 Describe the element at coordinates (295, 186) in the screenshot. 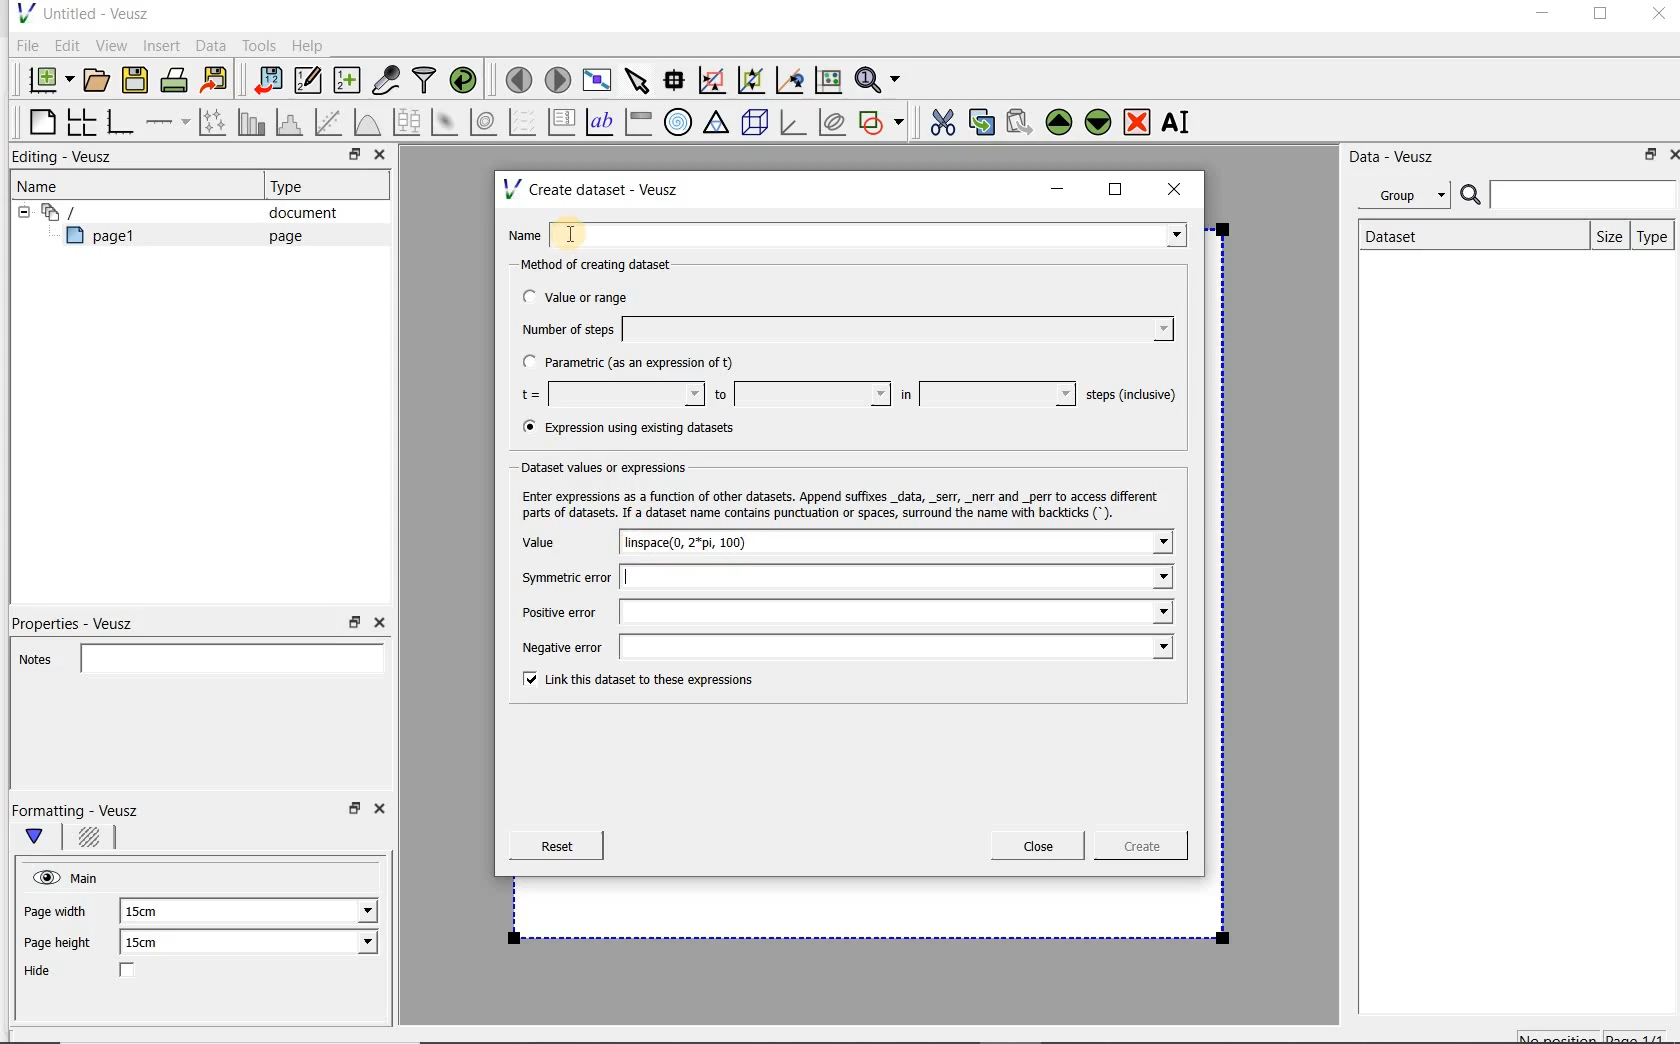

I see `Type` at that location.